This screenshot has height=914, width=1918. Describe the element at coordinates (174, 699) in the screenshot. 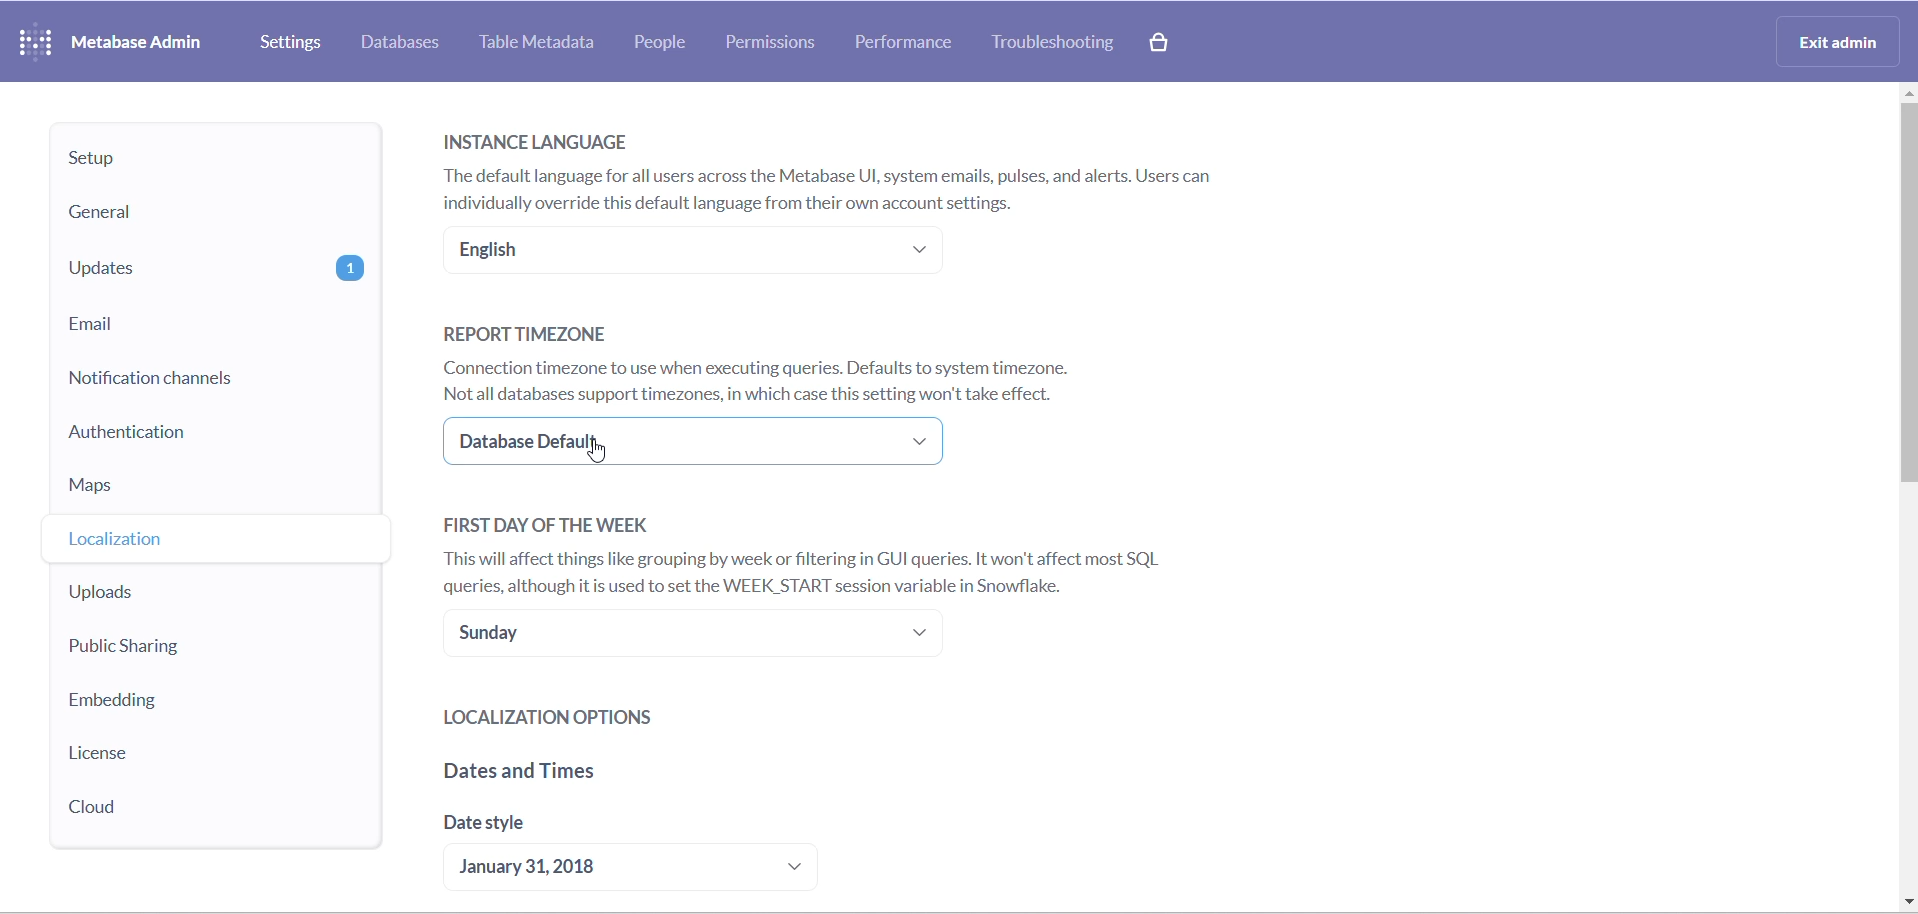

I see `EMBEDDDING` at that location.